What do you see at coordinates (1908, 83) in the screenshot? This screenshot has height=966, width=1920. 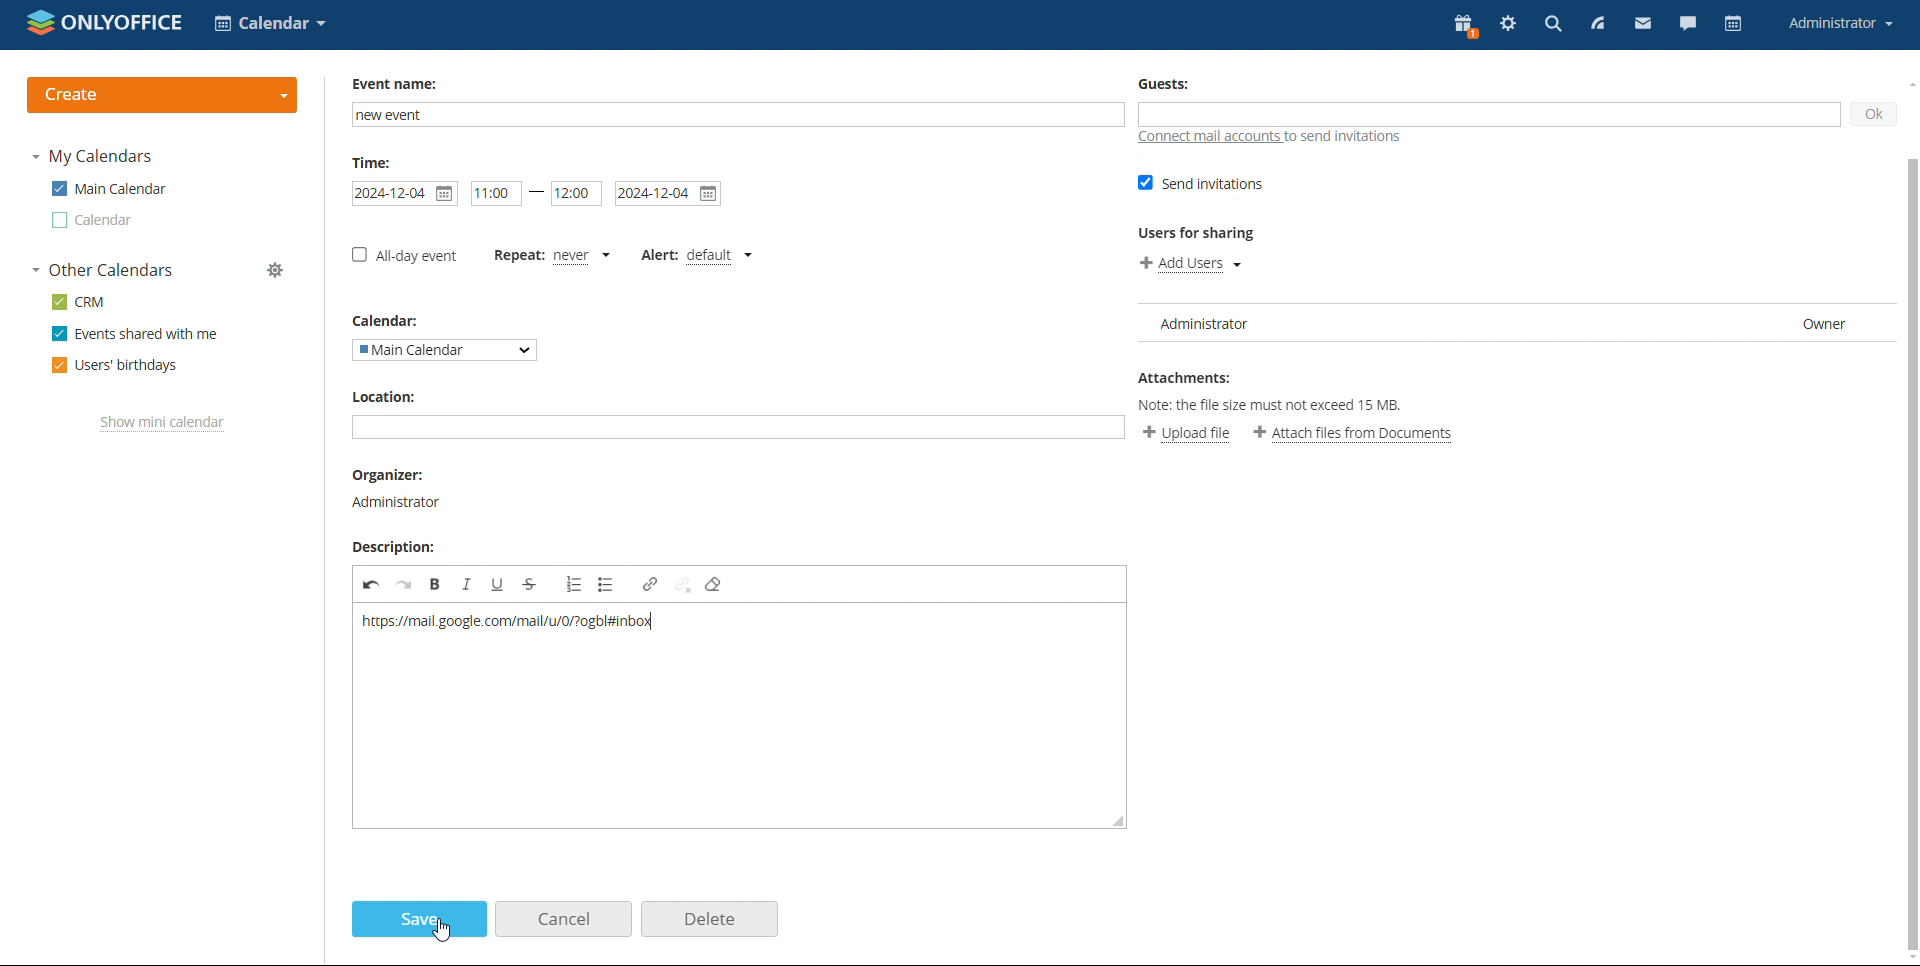 I see `scroll up` at bounding box center [1908, 83].